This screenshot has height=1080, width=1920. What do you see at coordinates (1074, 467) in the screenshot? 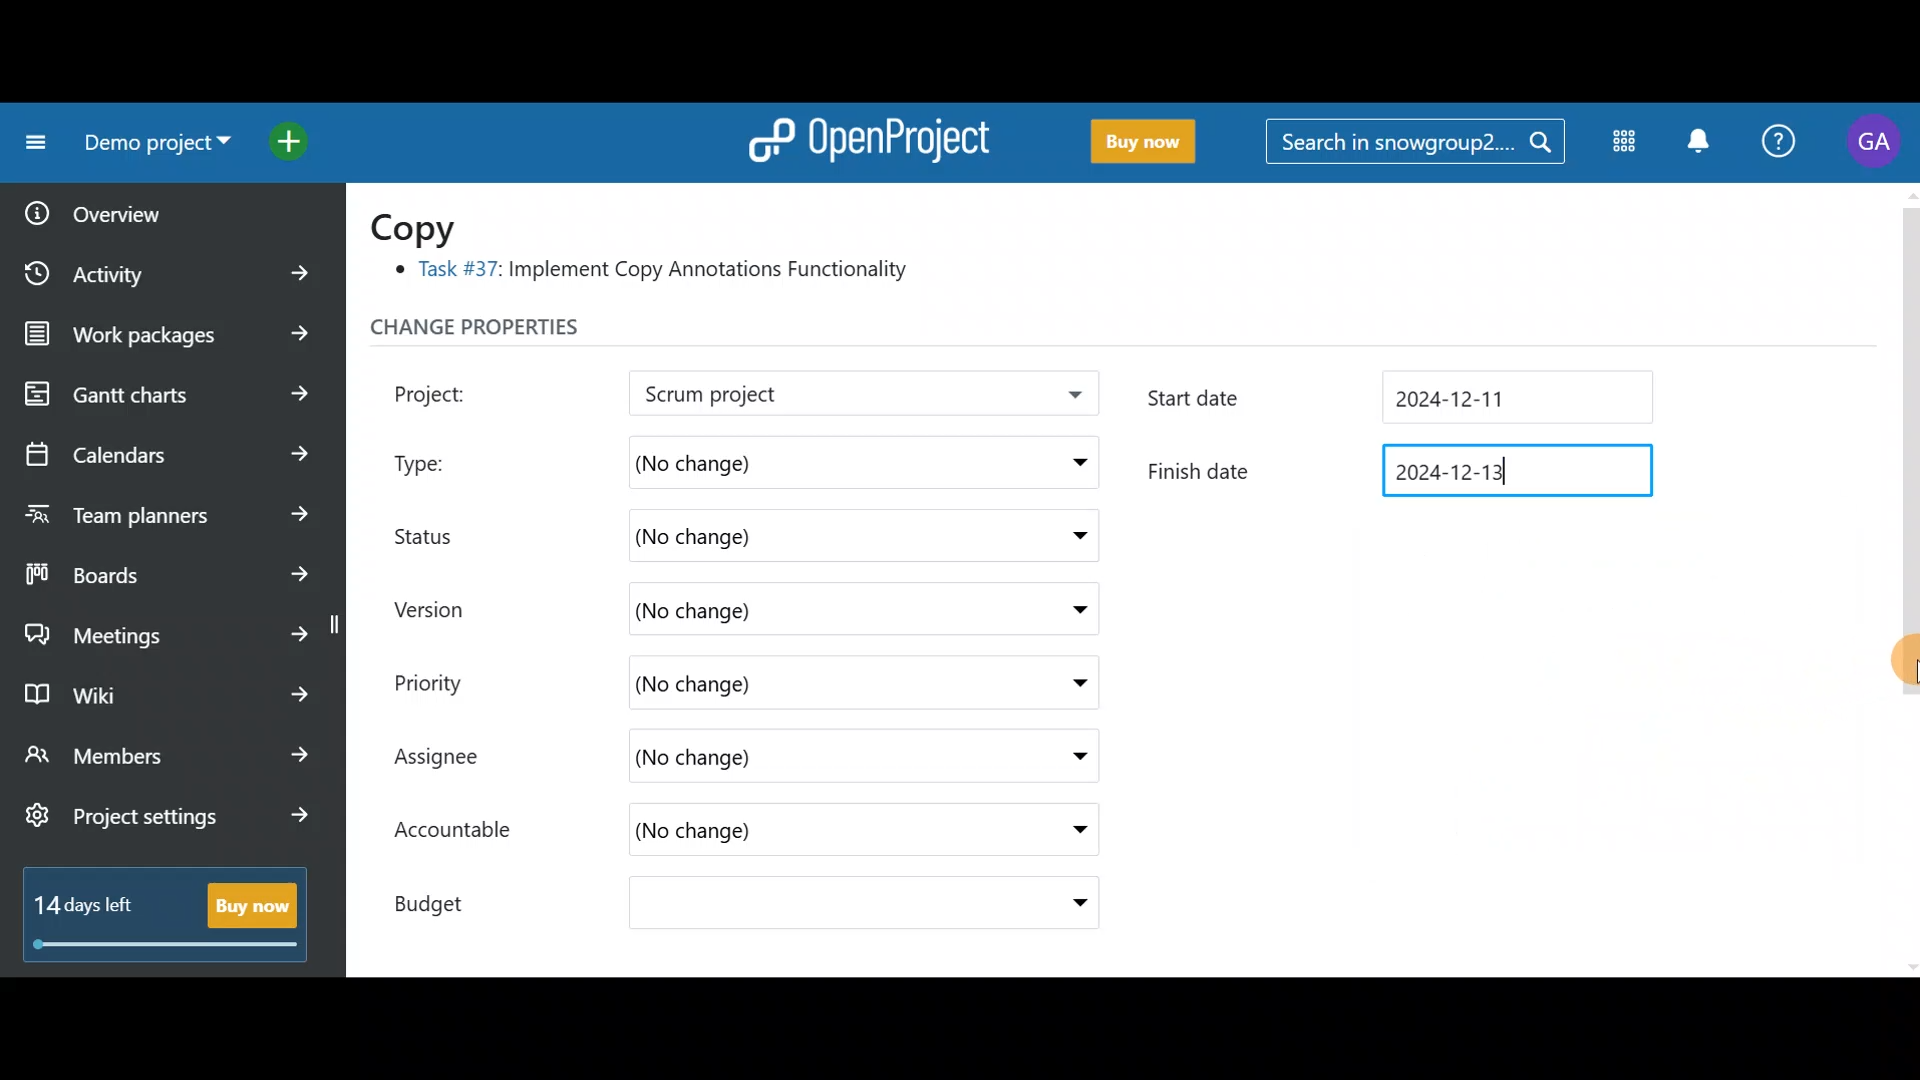
I see `Type drop down` at bounding box center [1074, 467].